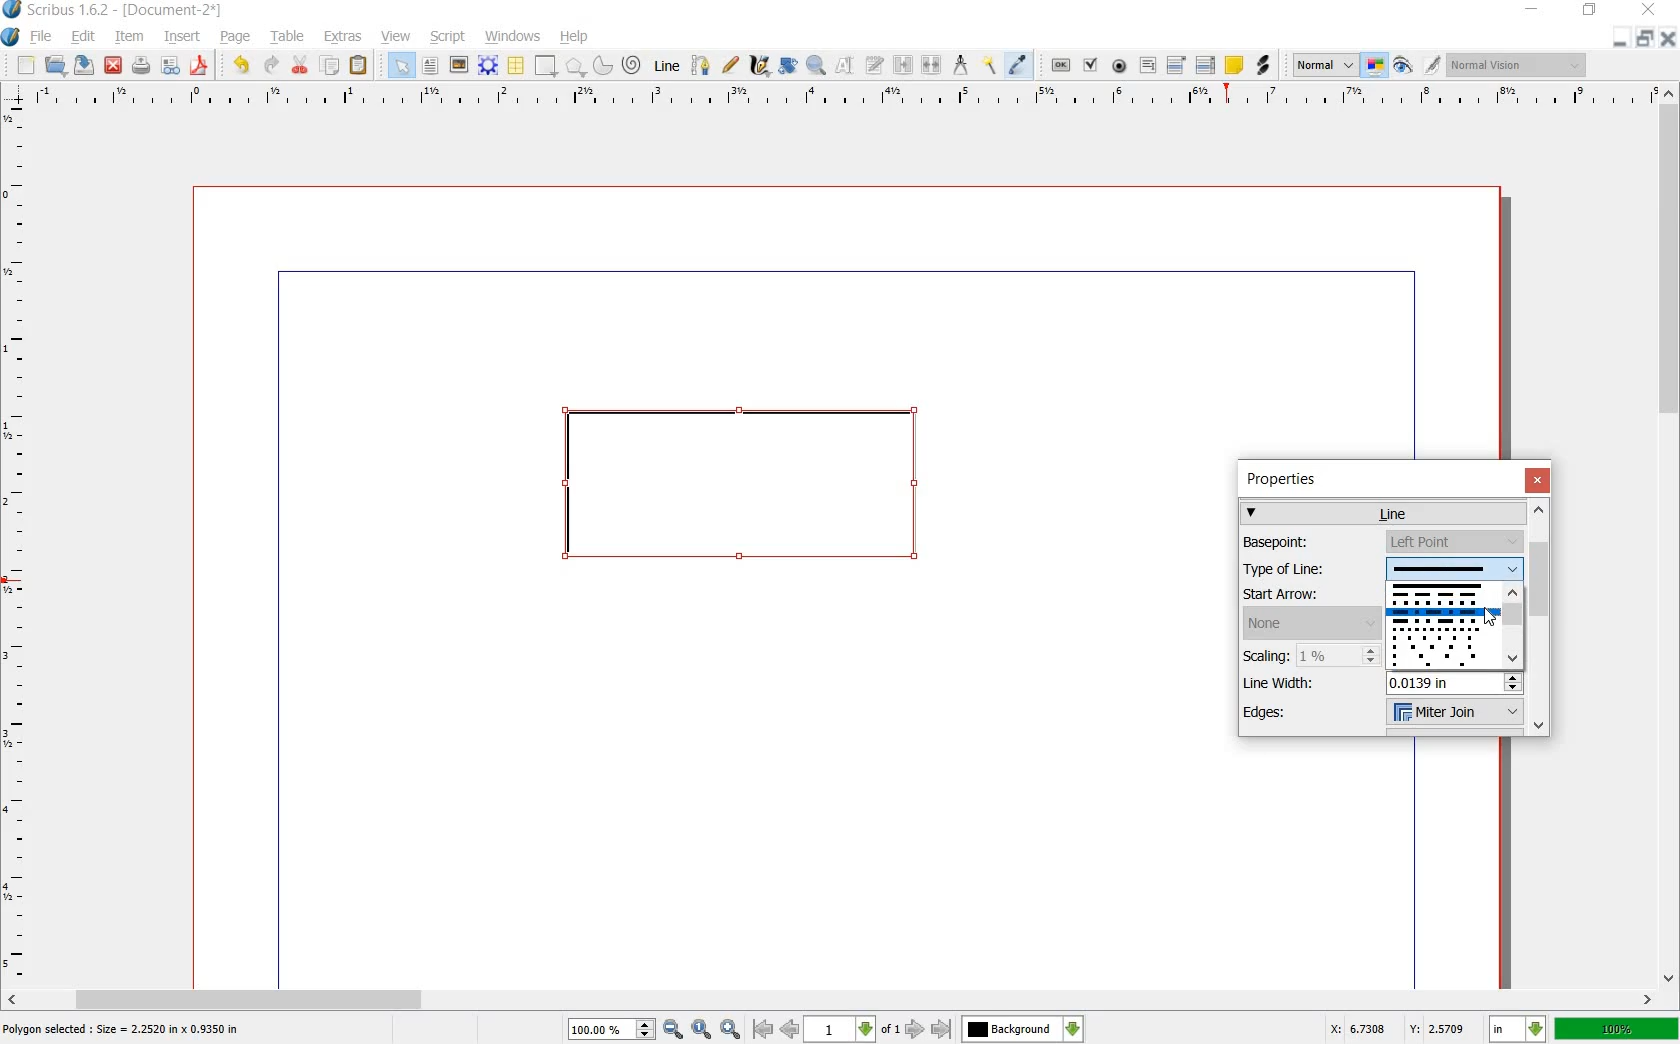 This screenshot has height=1044, width=1680. Describe the element at coordinates (459, 64) in the screenshot. I see `IMAGE` at that location.